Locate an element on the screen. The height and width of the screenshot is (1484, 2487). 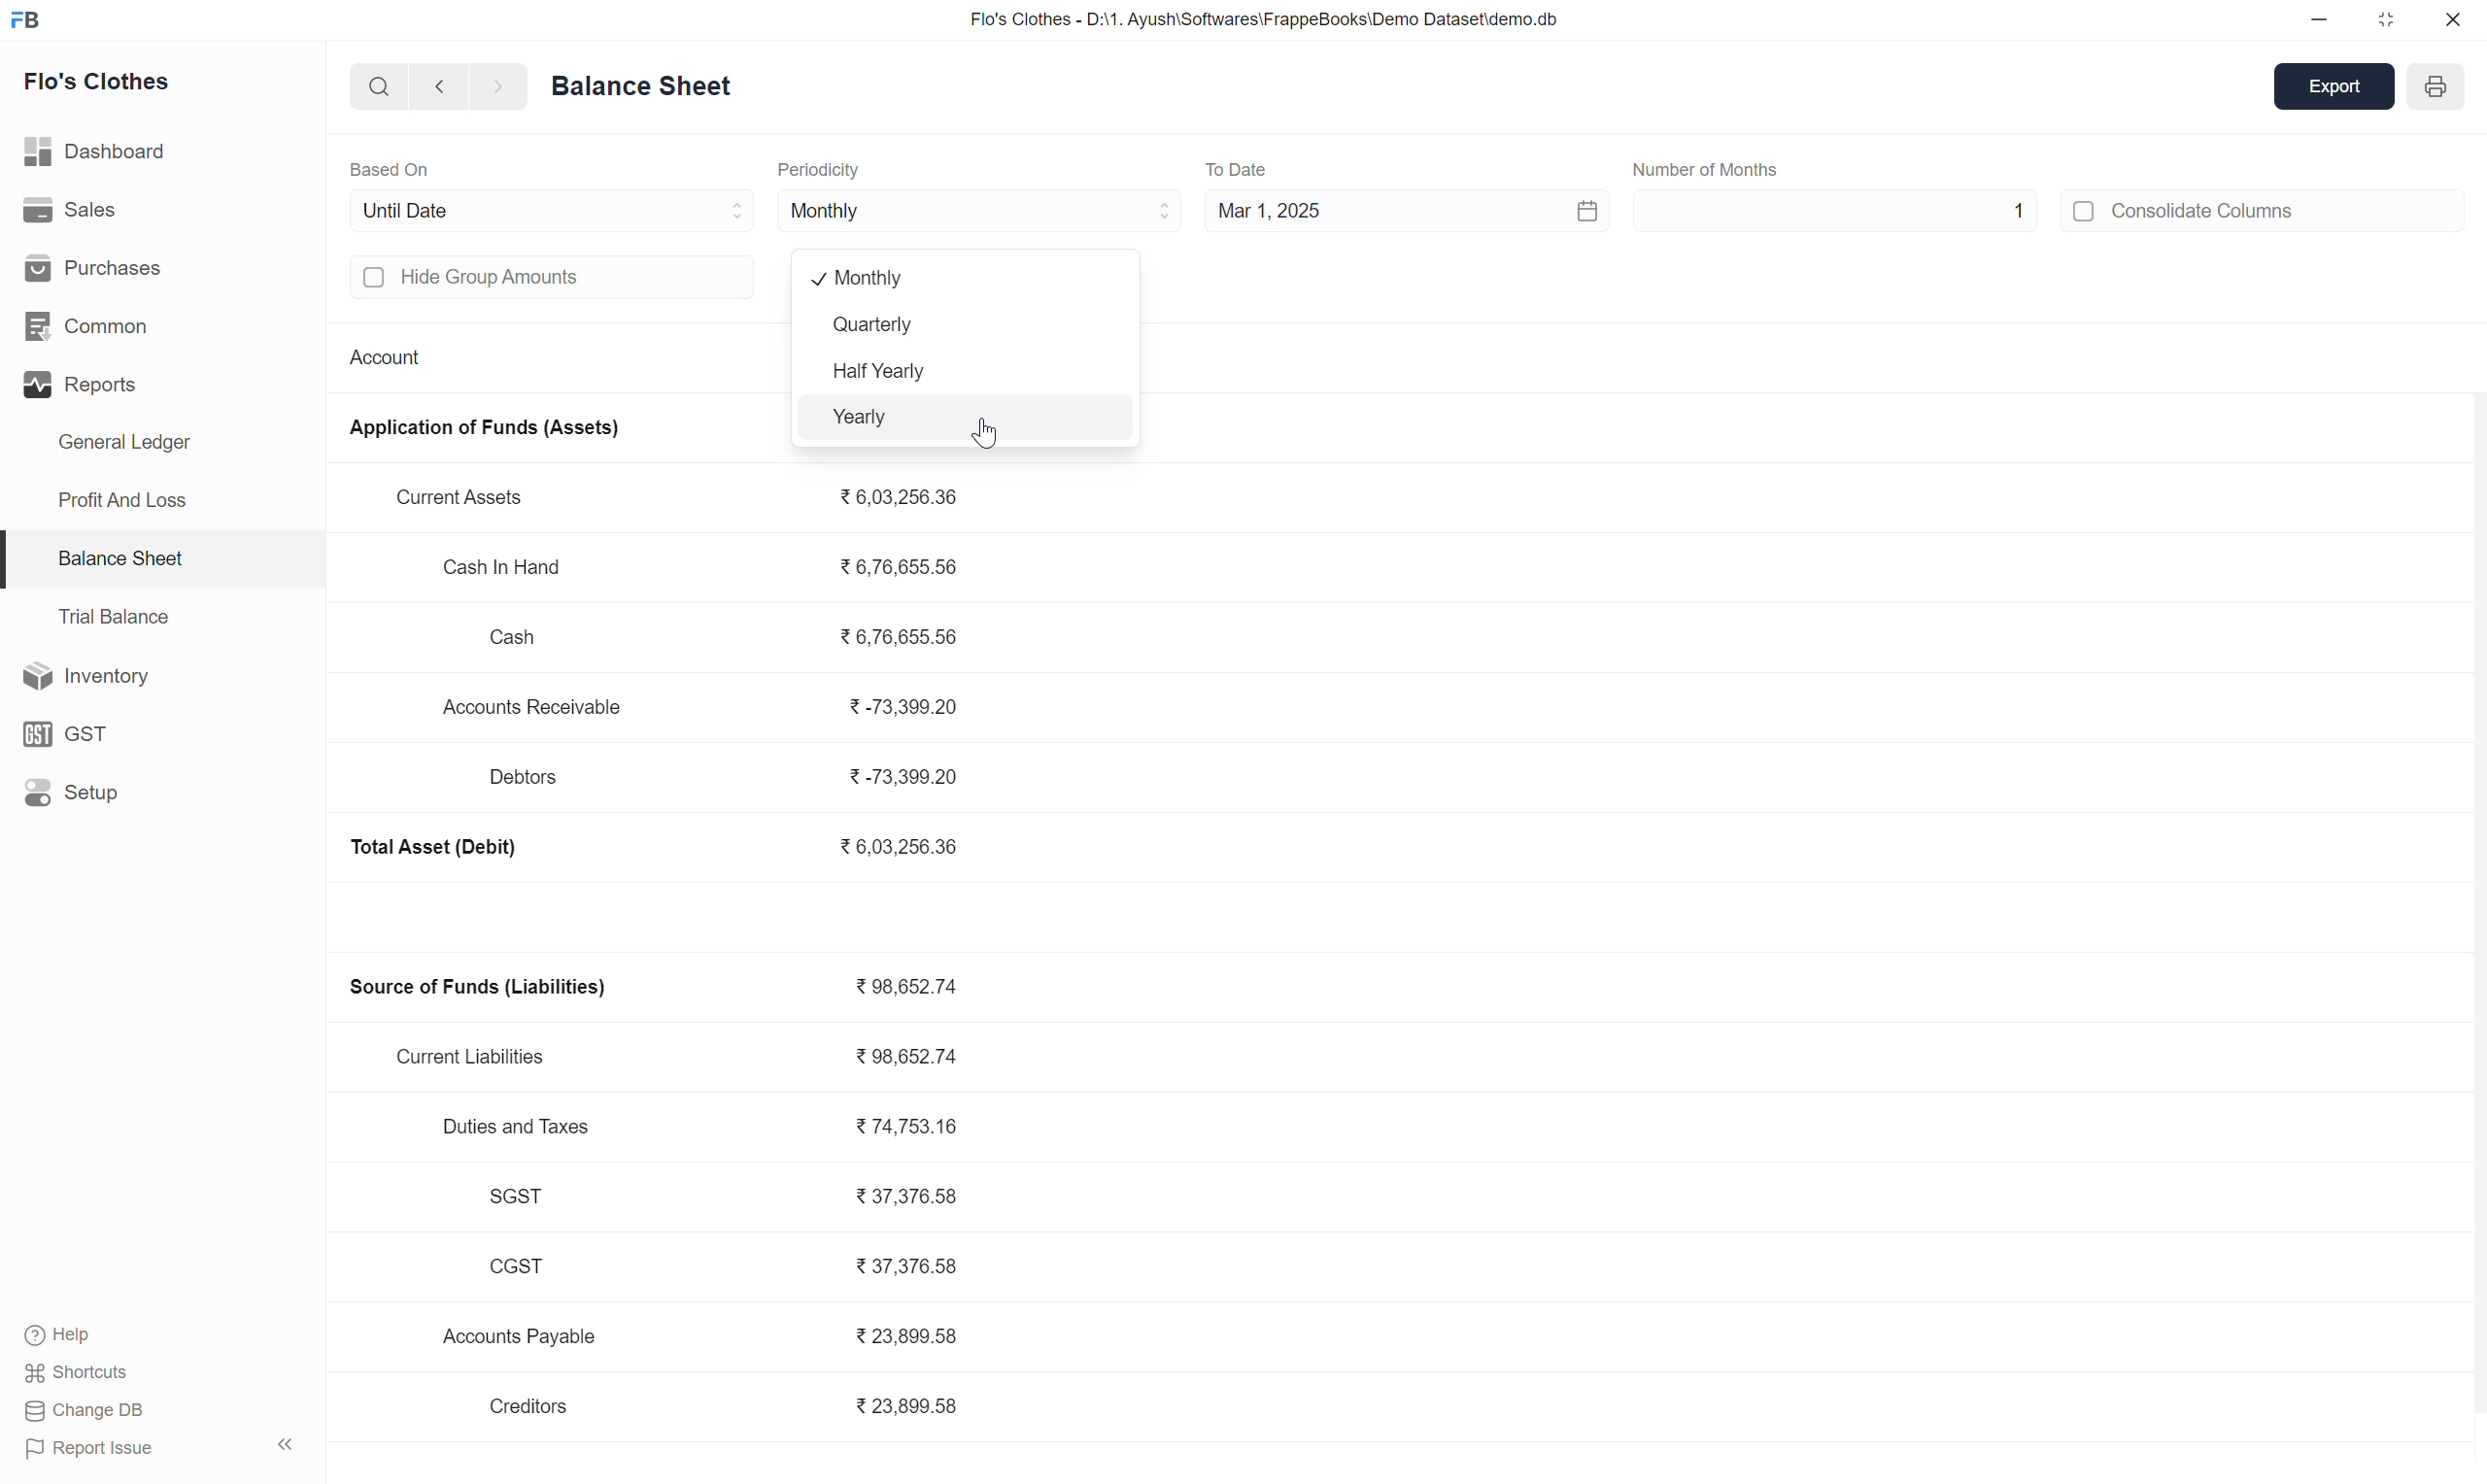
37,376.58 is located at coordinates (906, 1268).